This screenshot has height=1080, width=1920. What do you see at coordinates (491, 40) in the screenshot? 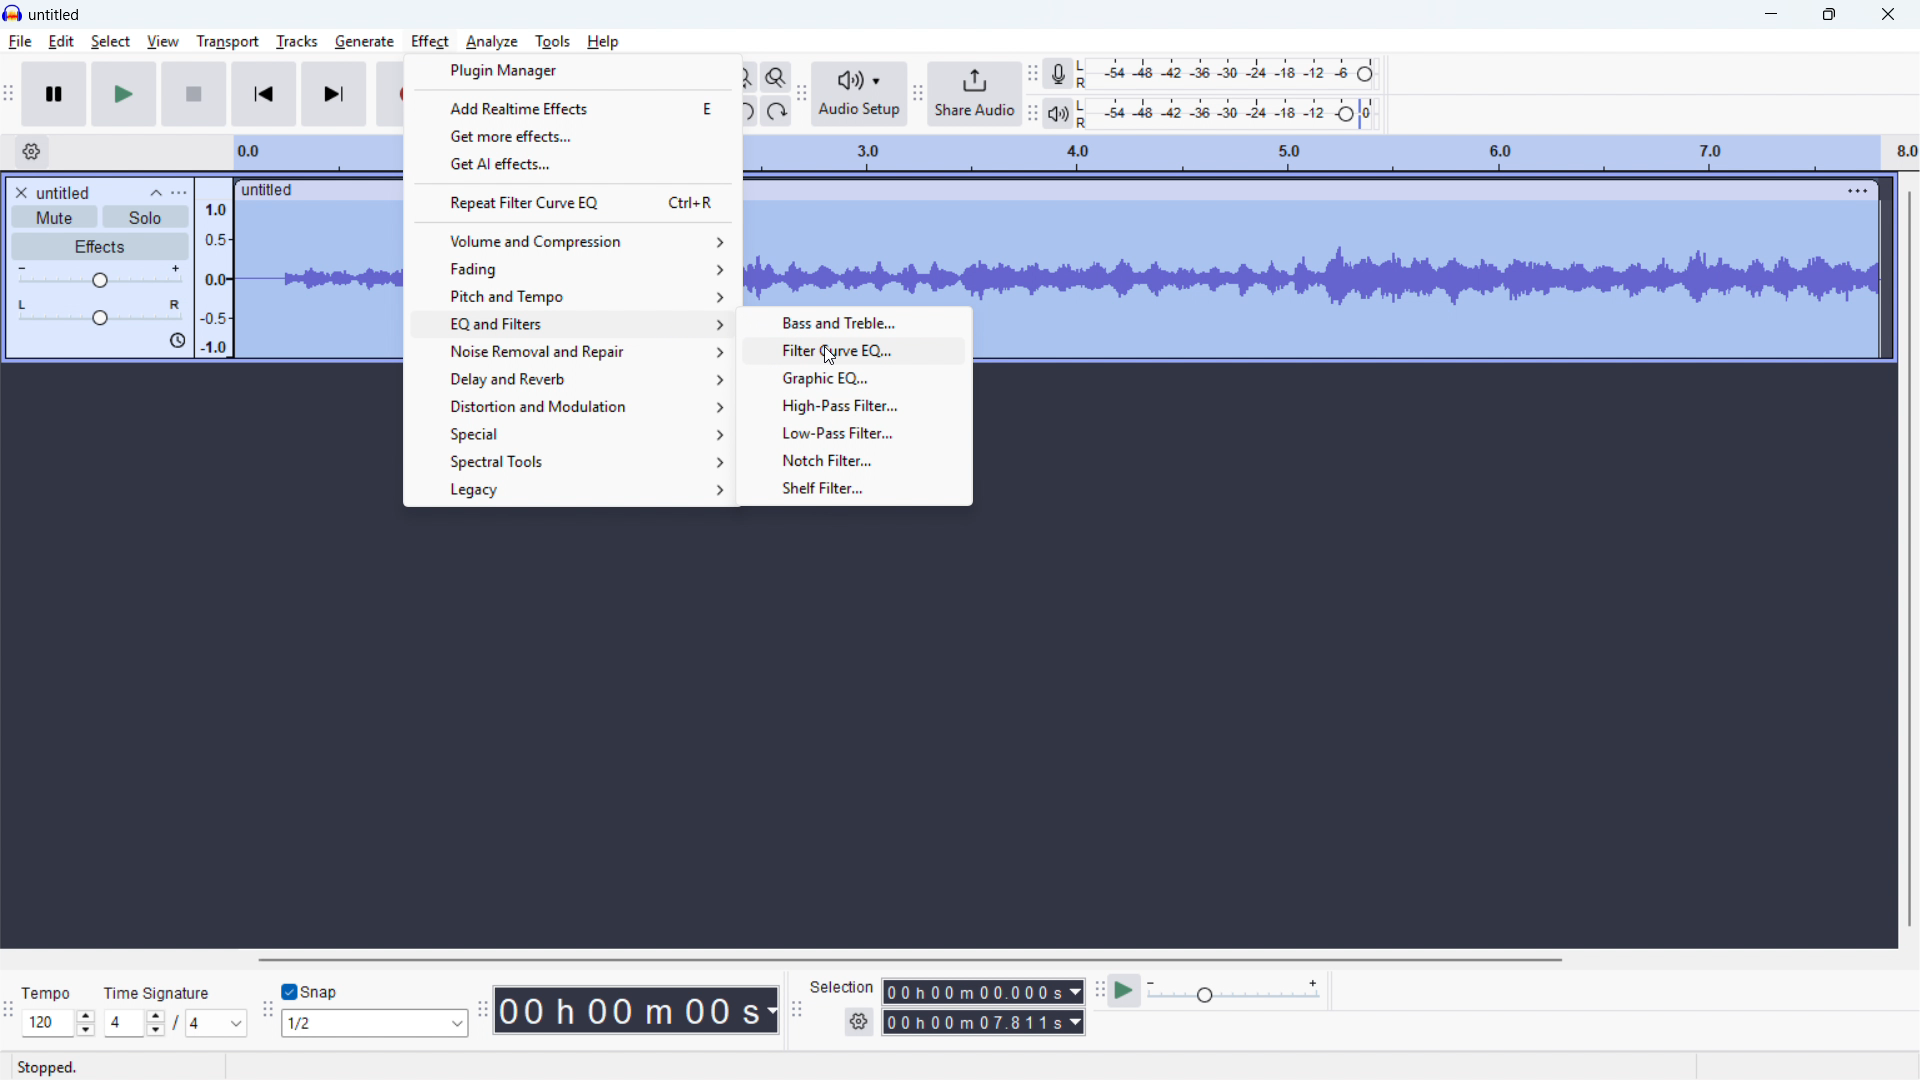
I see `analyze` at bounding box center [491, 40].